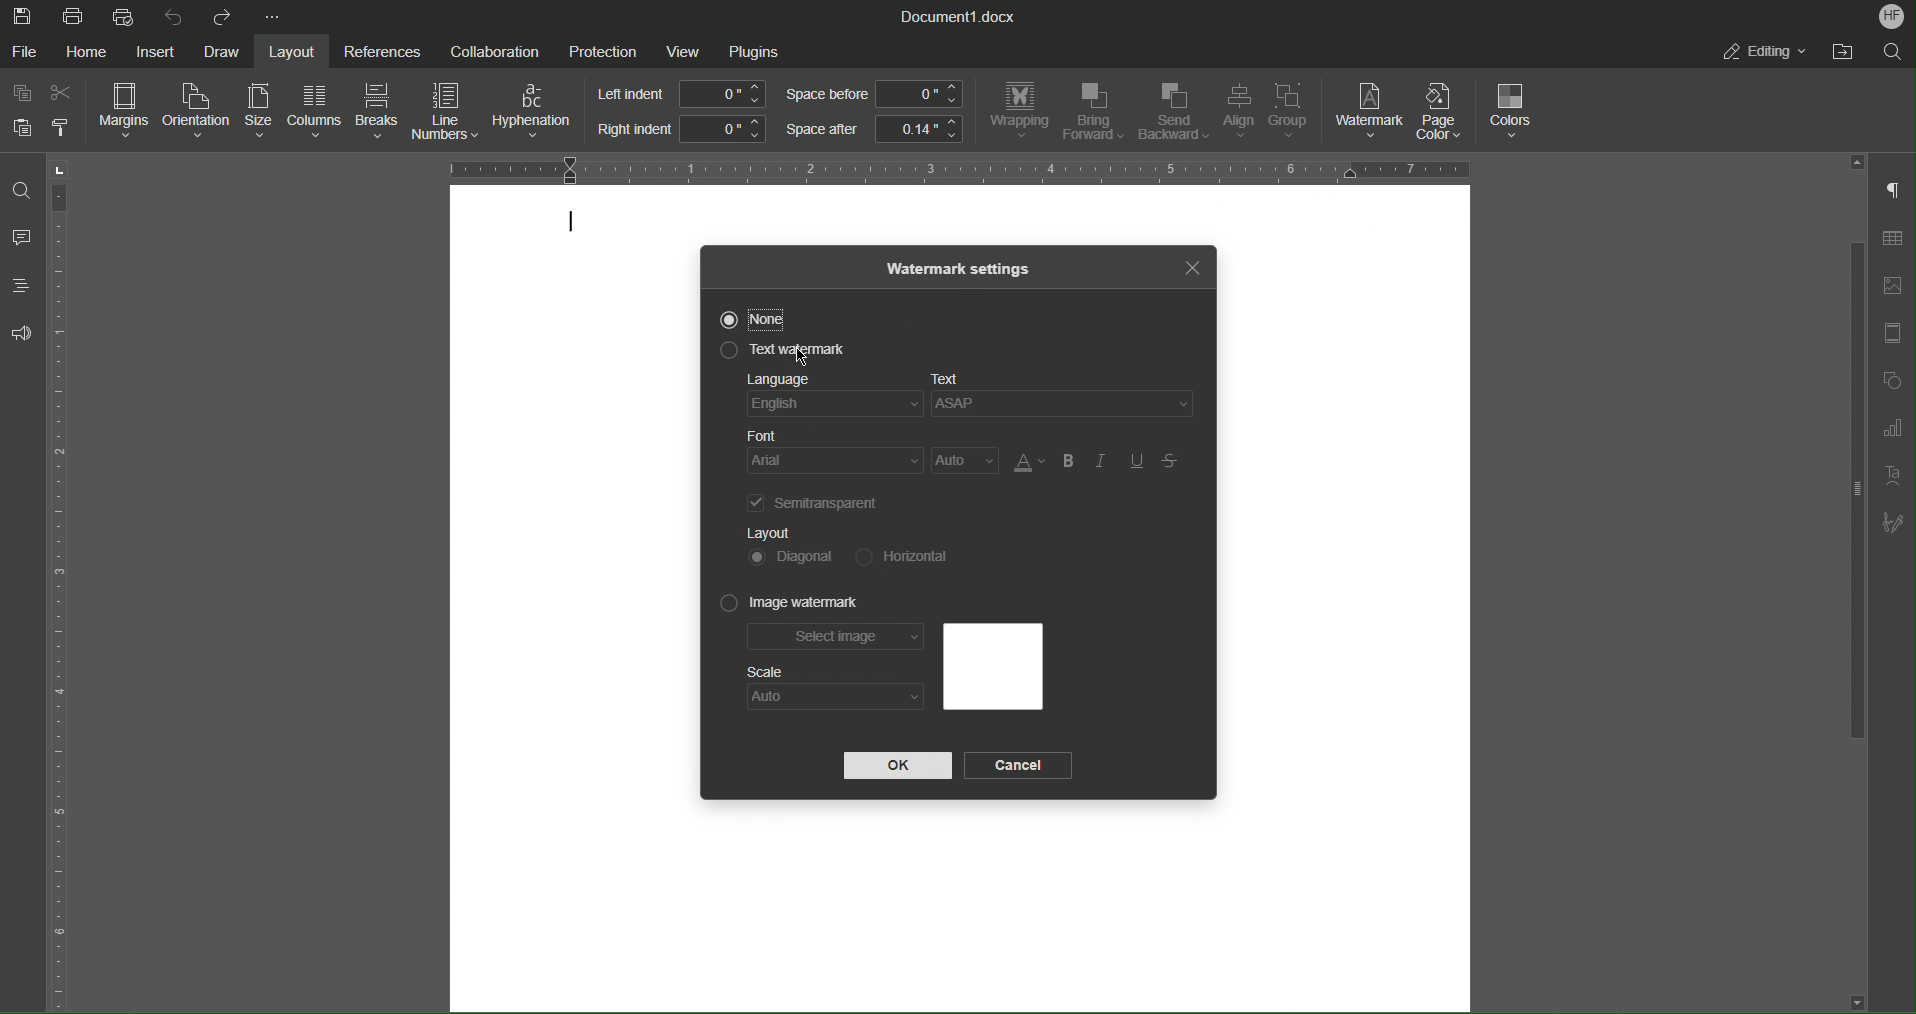  Describe the element at coordinates (837, 640) in the screenshot. I see `Select image` at that location.